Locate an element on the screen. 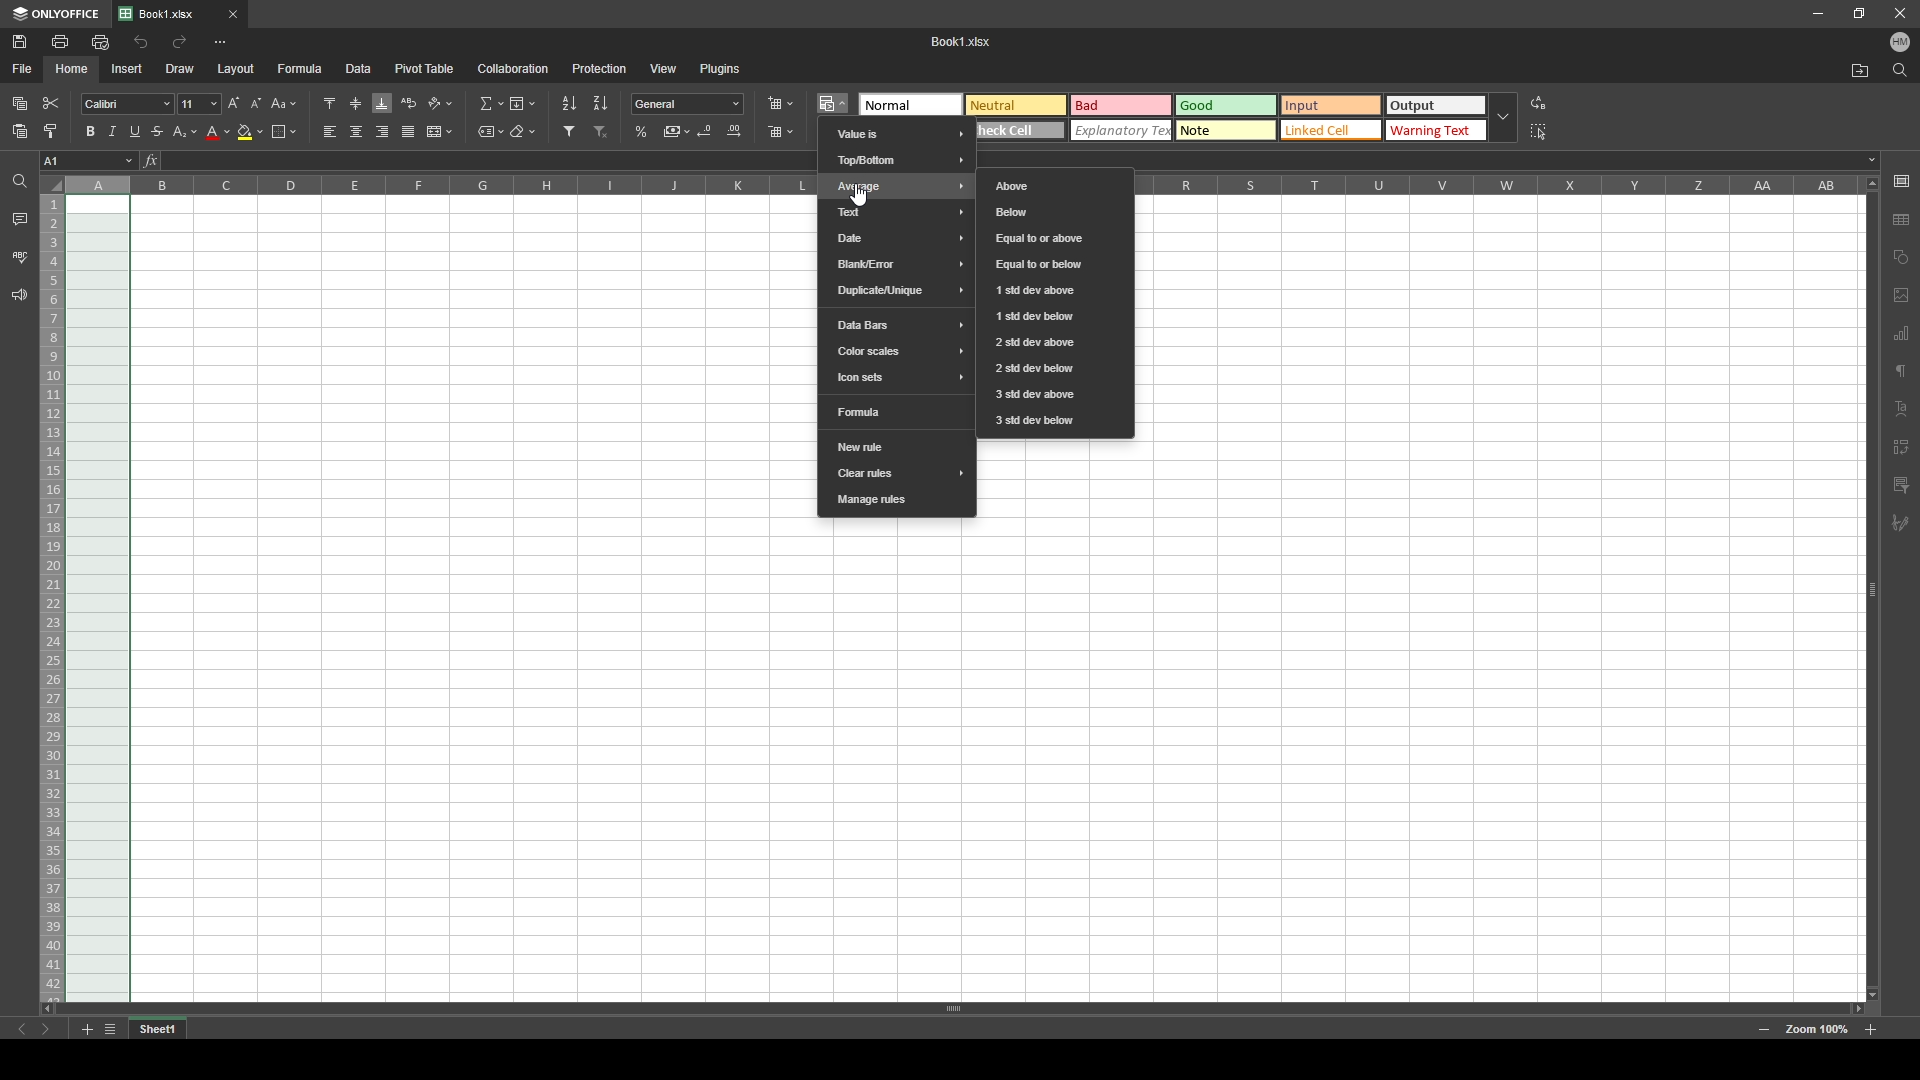 The height and width of the screenshot is (1080, 1920). duplicate/unique is located at coordinates (897, 291).